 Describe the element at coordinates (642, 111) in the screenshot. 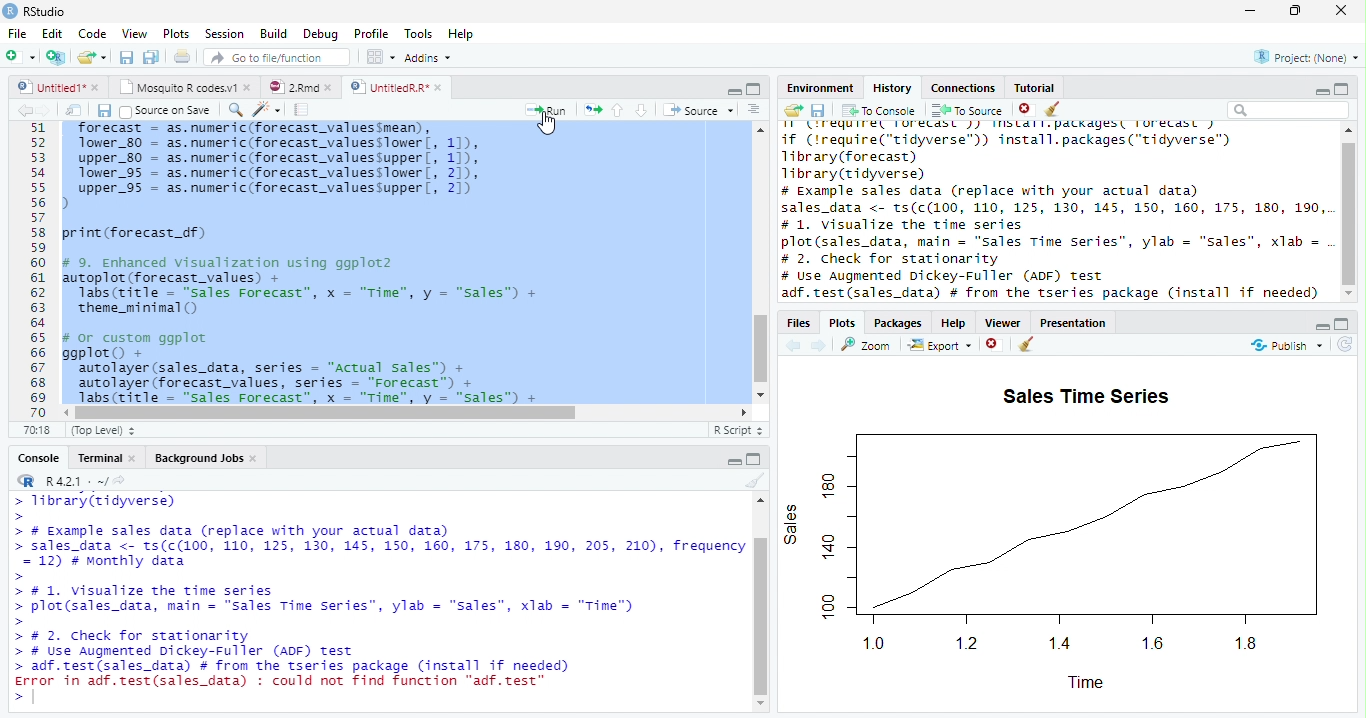

I see `Down` at that location.